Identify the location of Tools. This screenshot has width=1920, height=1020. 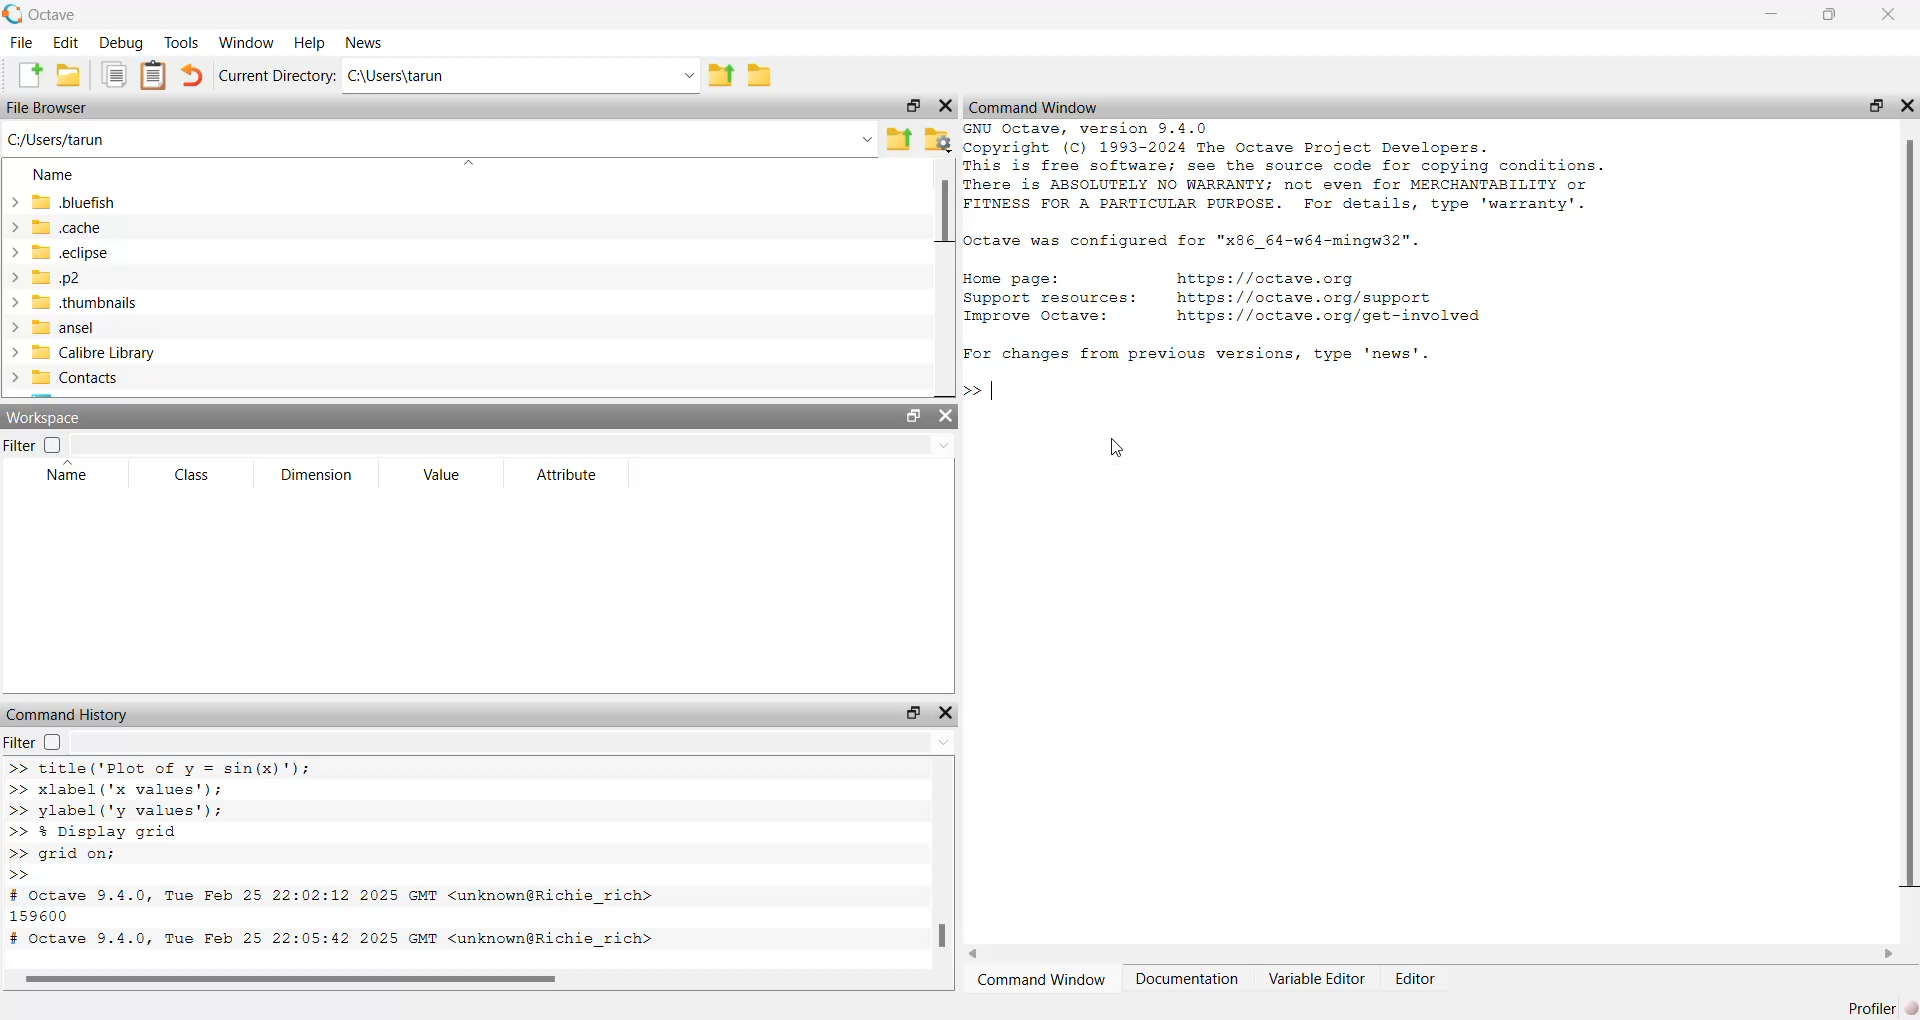
(180, 43).